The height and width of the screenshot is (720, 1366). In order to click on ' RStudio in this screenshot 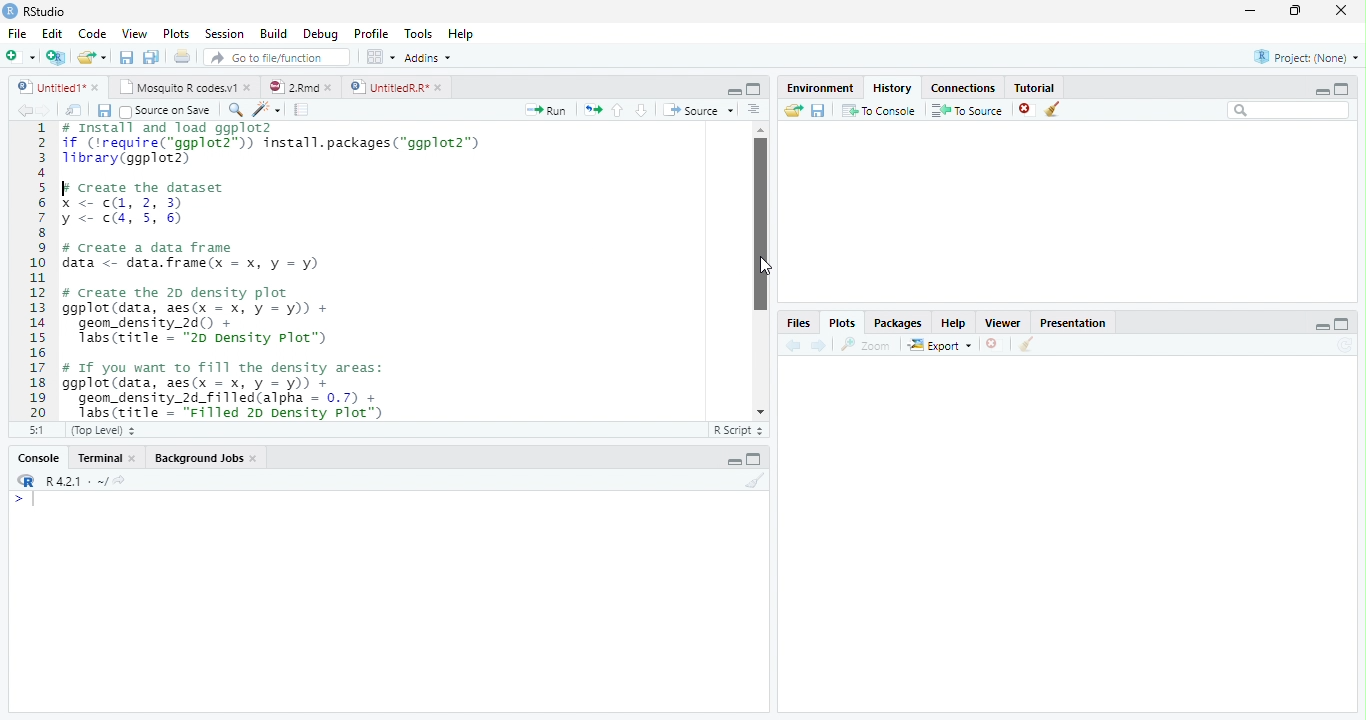, I will do `click(34, 12)`.